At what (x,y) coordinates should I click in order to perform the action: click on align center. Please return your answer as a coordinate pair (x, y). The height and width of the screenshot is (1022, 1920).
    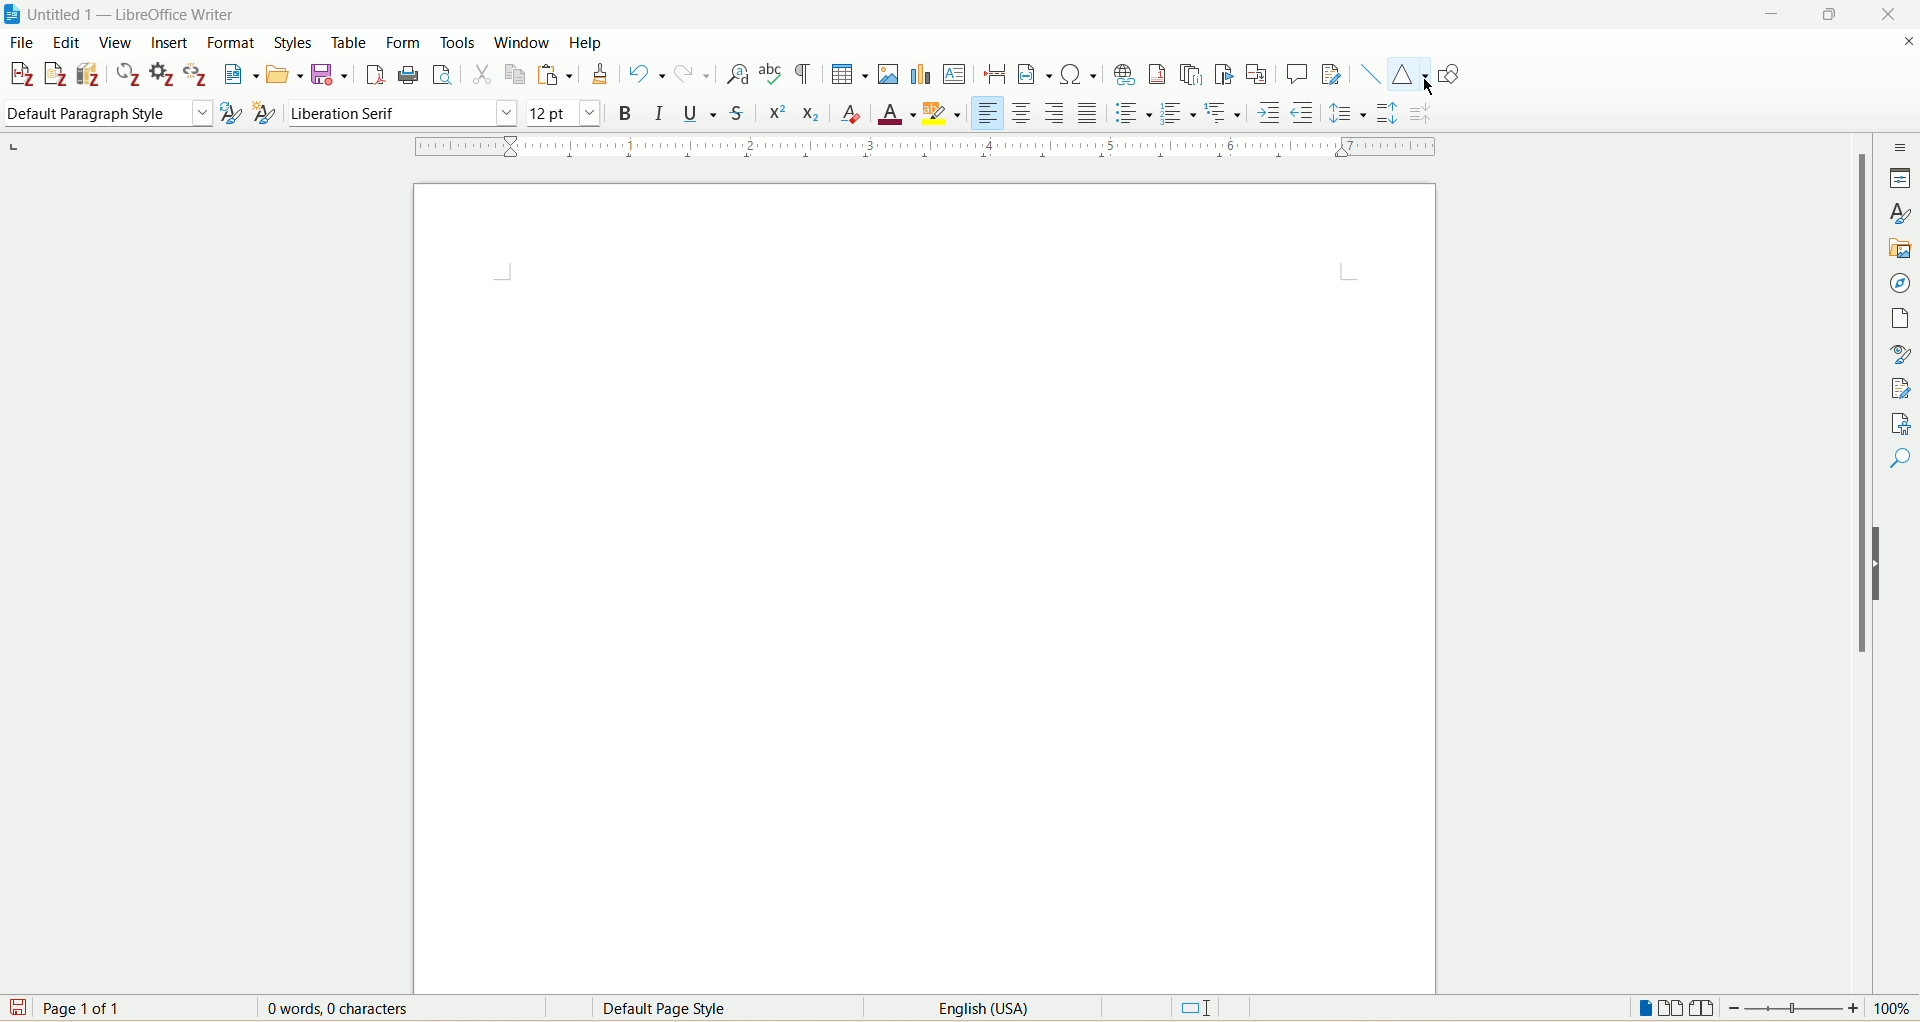
    Looking at the image, I should click on (1023, 114).